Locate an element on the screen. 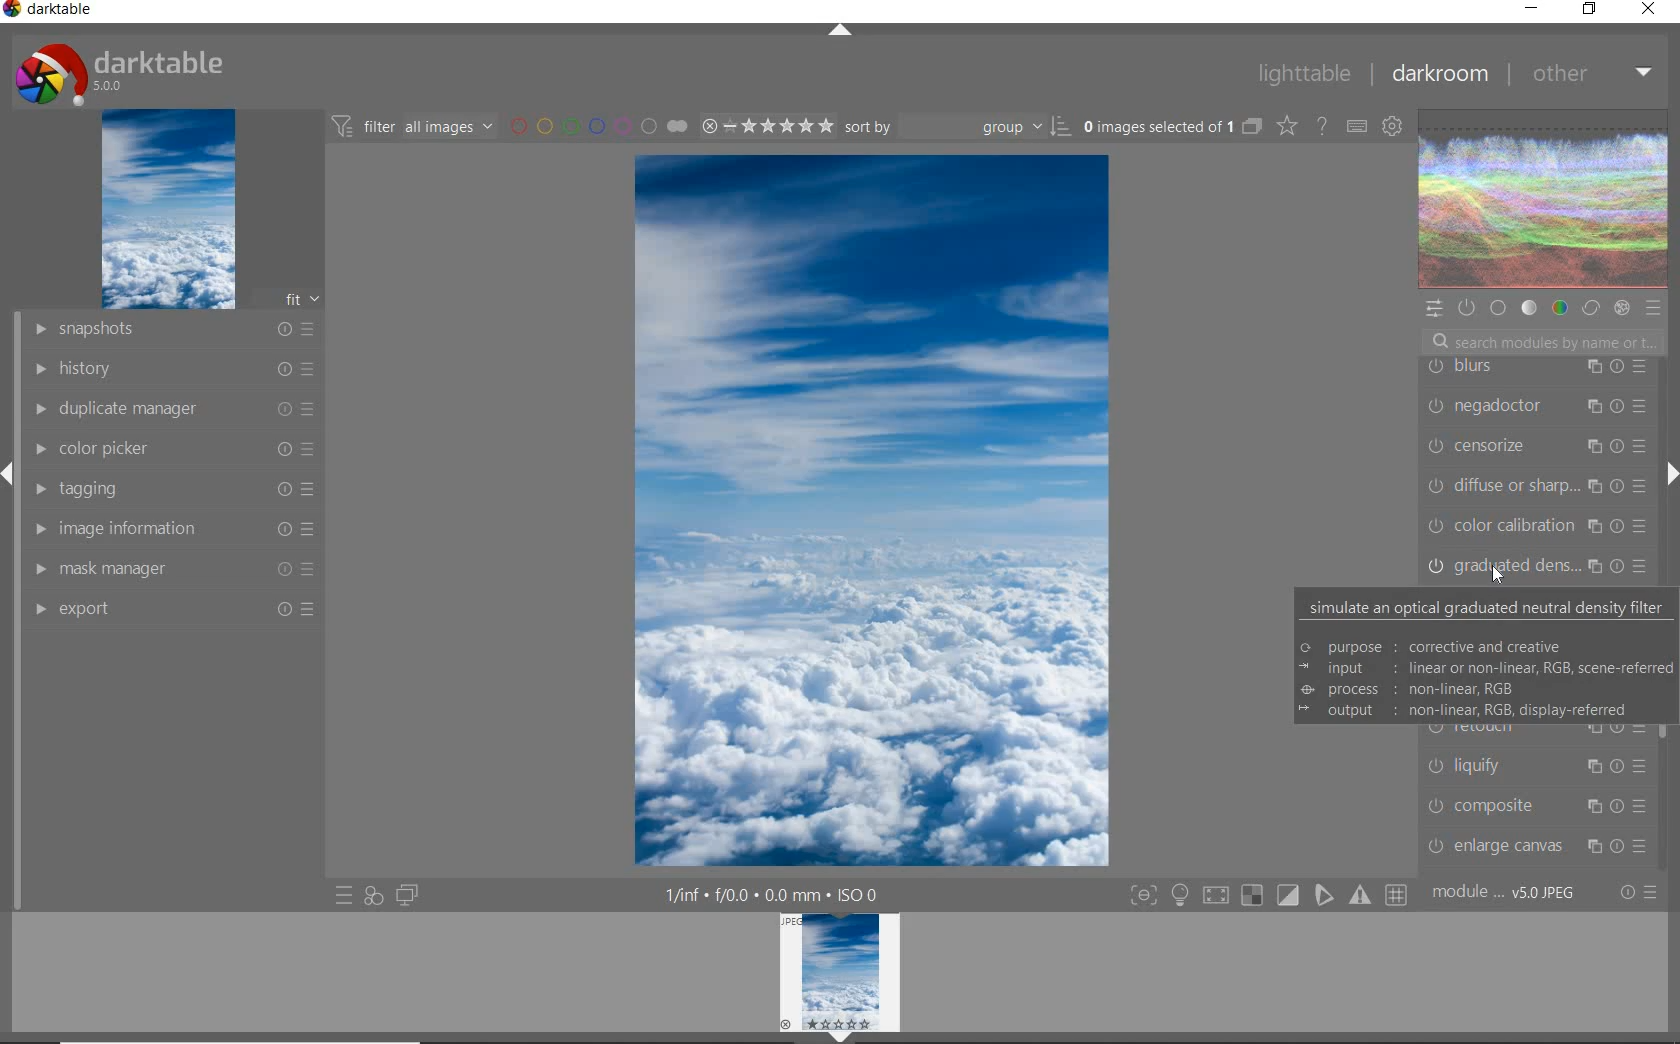 This screenshot has width=1680, height=1044. IMAGE INFORMATION is located at coordinates (177, 528).